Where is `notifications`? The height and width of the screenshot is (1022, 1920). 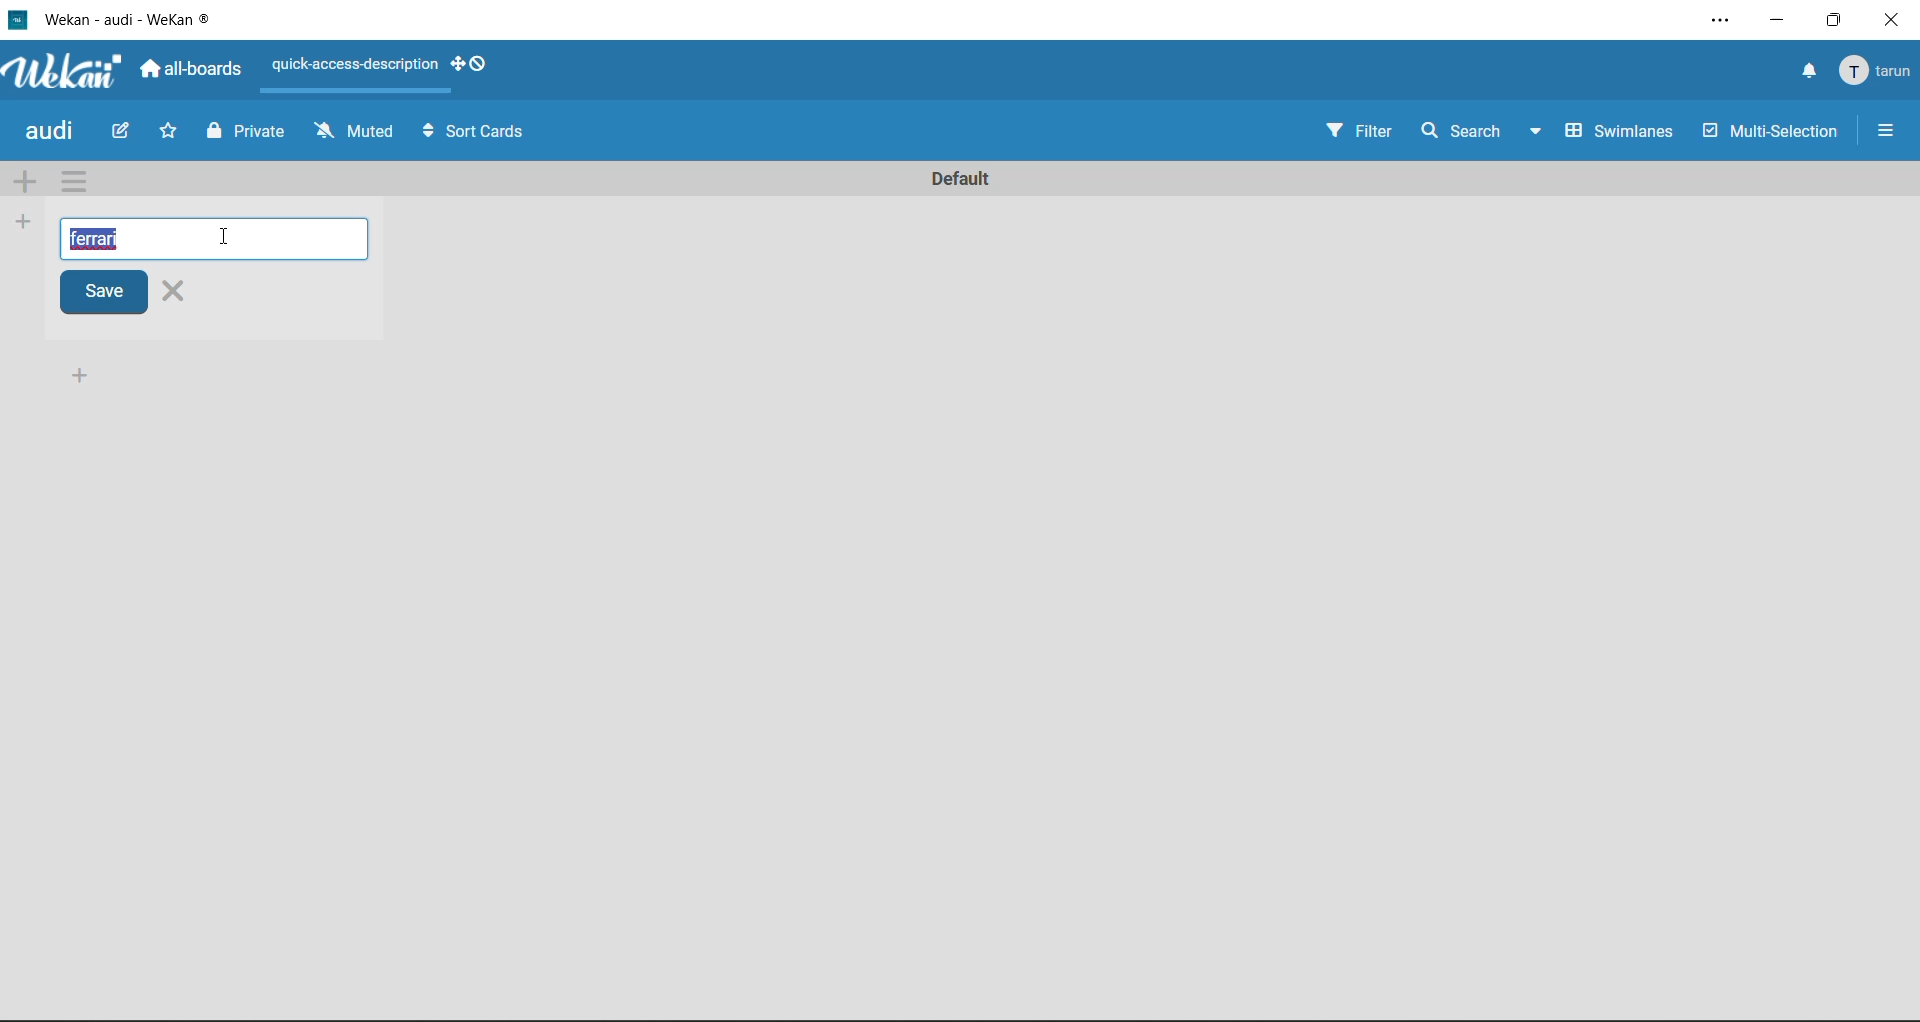
notifications is located at coordinates (1791, 67).